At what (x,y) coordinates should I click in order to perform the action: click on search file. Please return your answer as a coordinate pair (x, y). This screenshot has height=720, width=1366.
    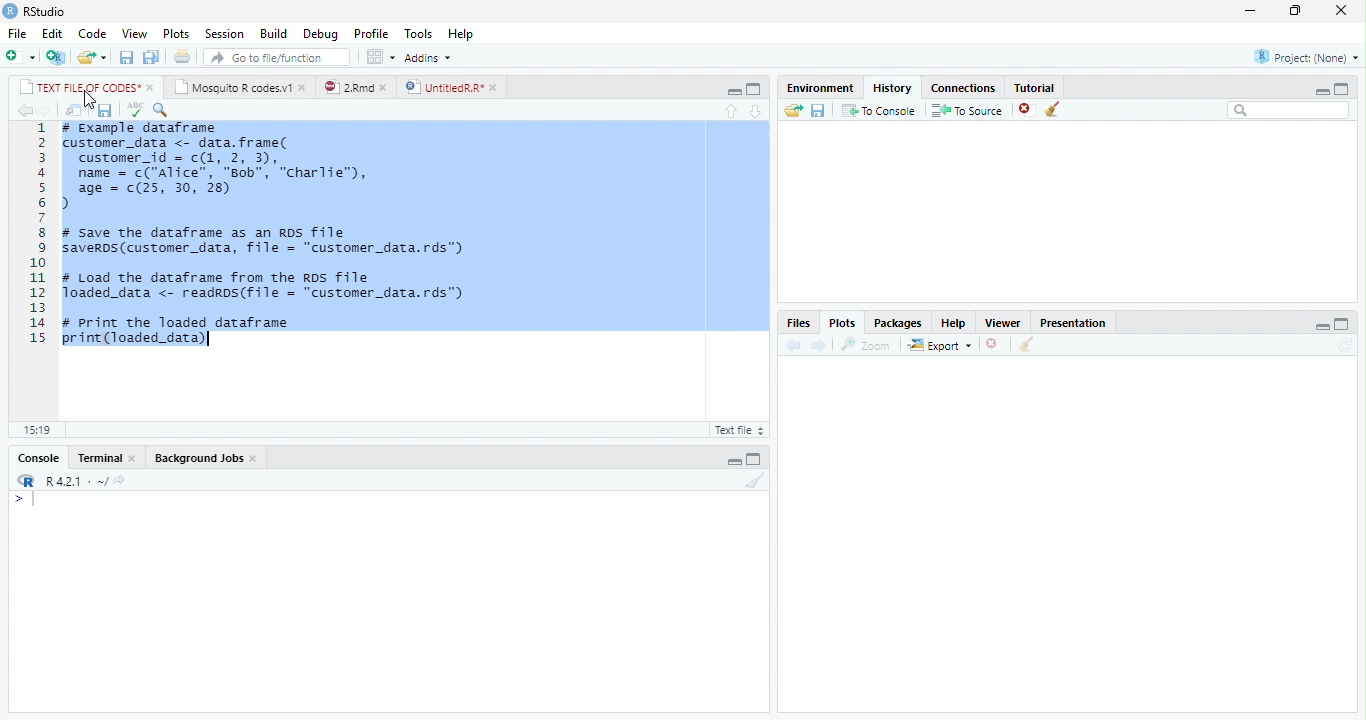
    Looking at the image, I should click on (278, 57).